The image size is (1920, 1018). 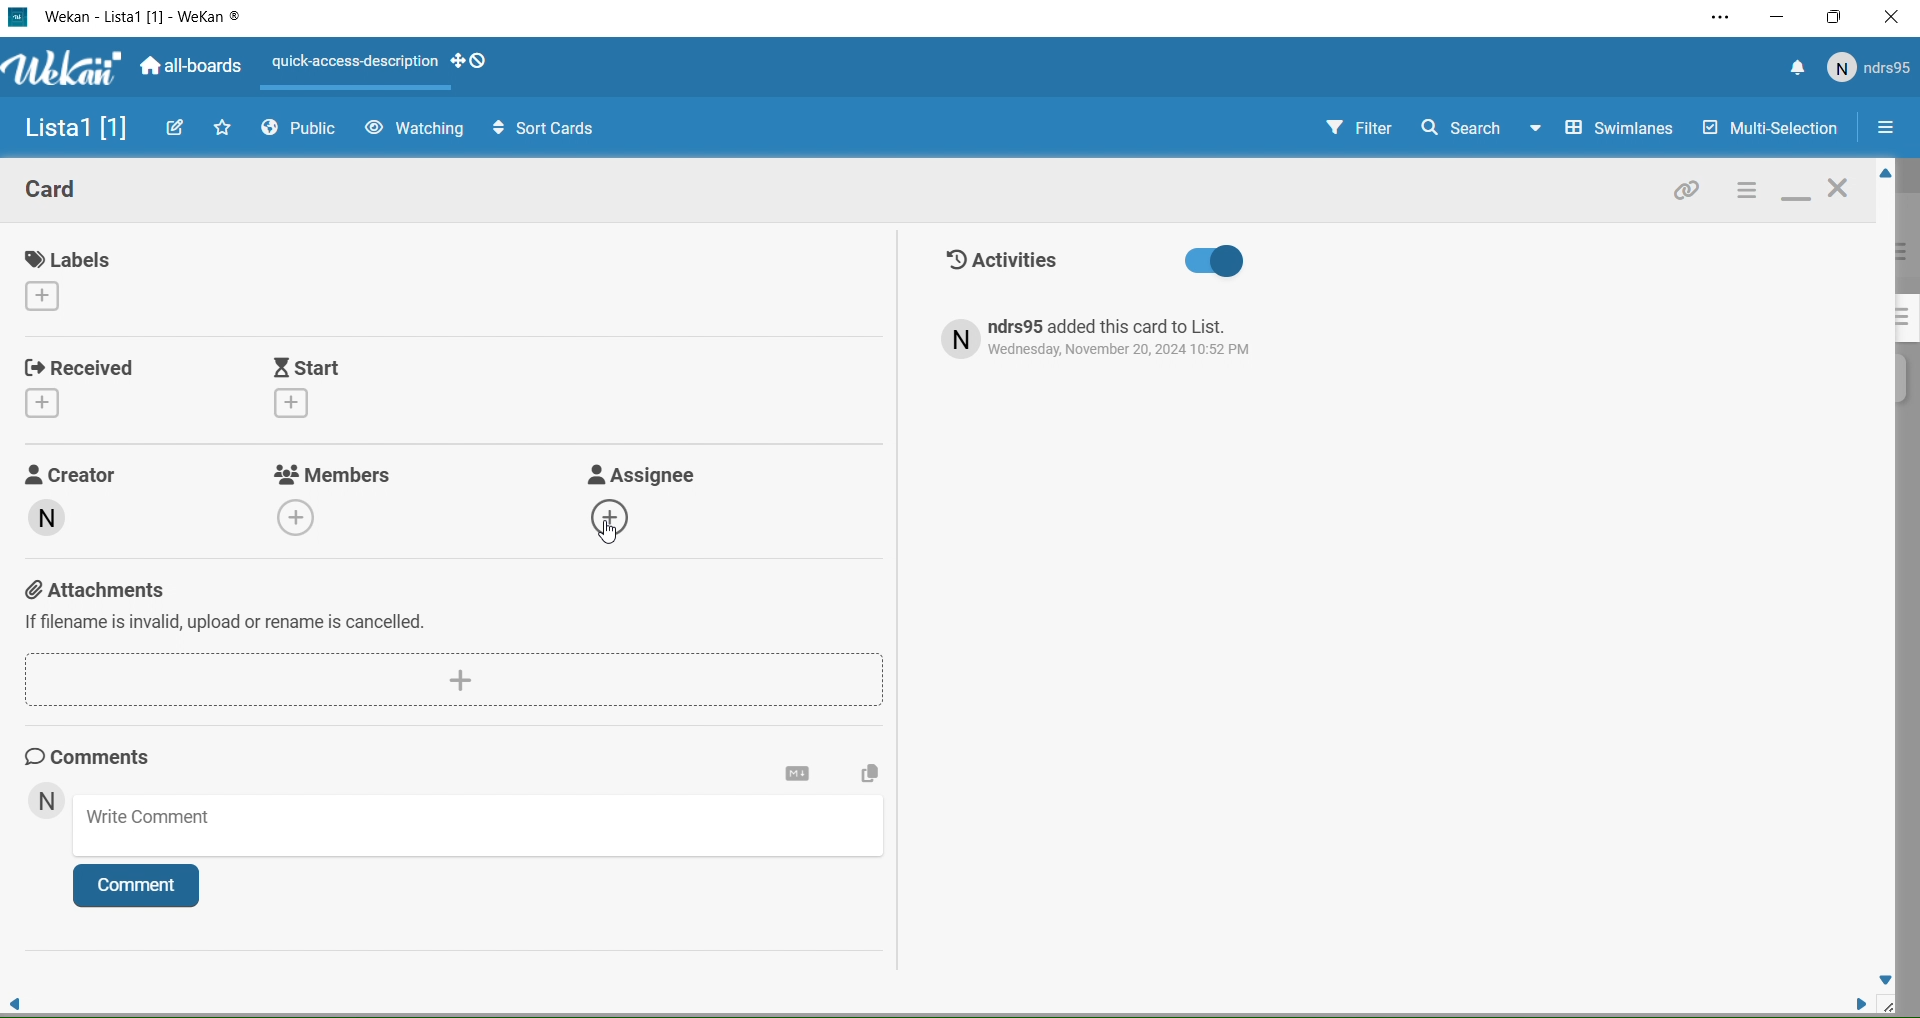 I want to click on Box, so click(x=1836, y=17).